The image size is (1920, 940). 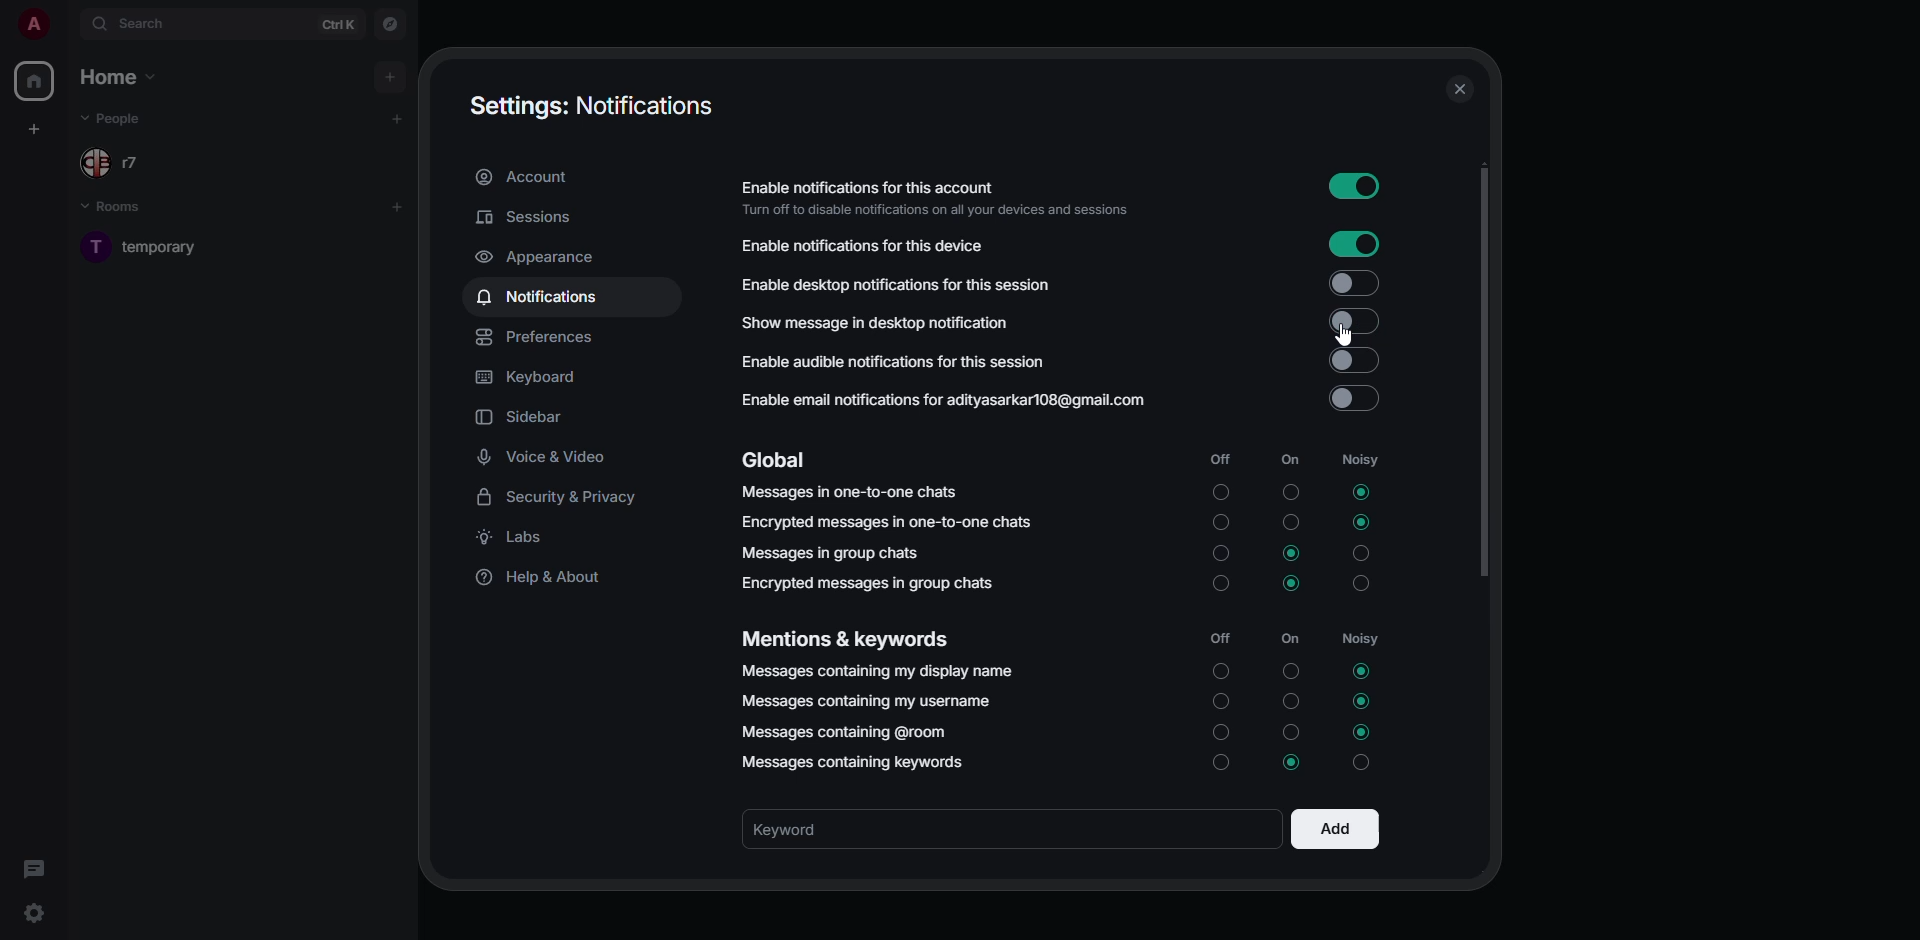 What do you see at coordinates (1222, 731) in the screenshot?
I see `Off Unselected` at bounding box center [1222, 731].